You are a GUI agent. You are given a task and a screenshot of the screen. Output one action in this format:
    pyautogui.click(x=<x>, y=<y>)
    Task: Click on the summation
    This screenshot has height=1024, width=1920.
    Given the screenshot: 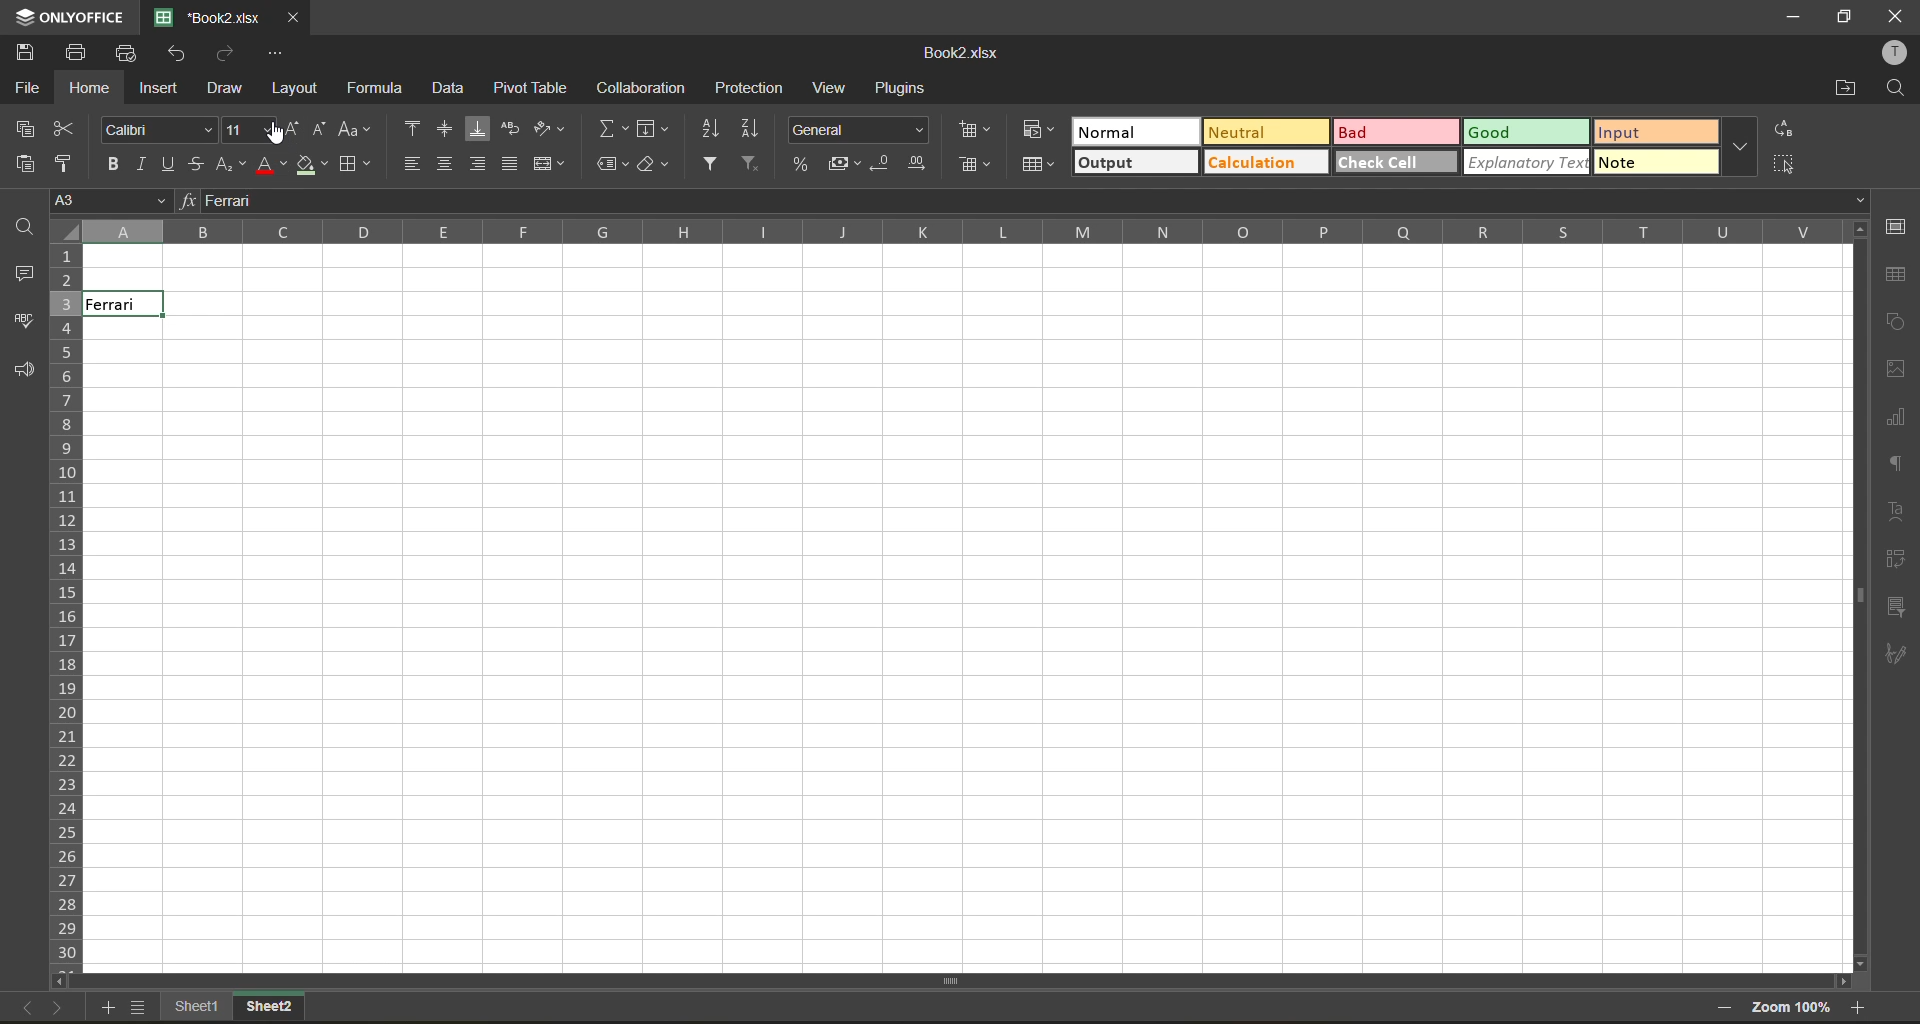 What is the action you would take?
    pyautogui.click(x=611, y=127)
    